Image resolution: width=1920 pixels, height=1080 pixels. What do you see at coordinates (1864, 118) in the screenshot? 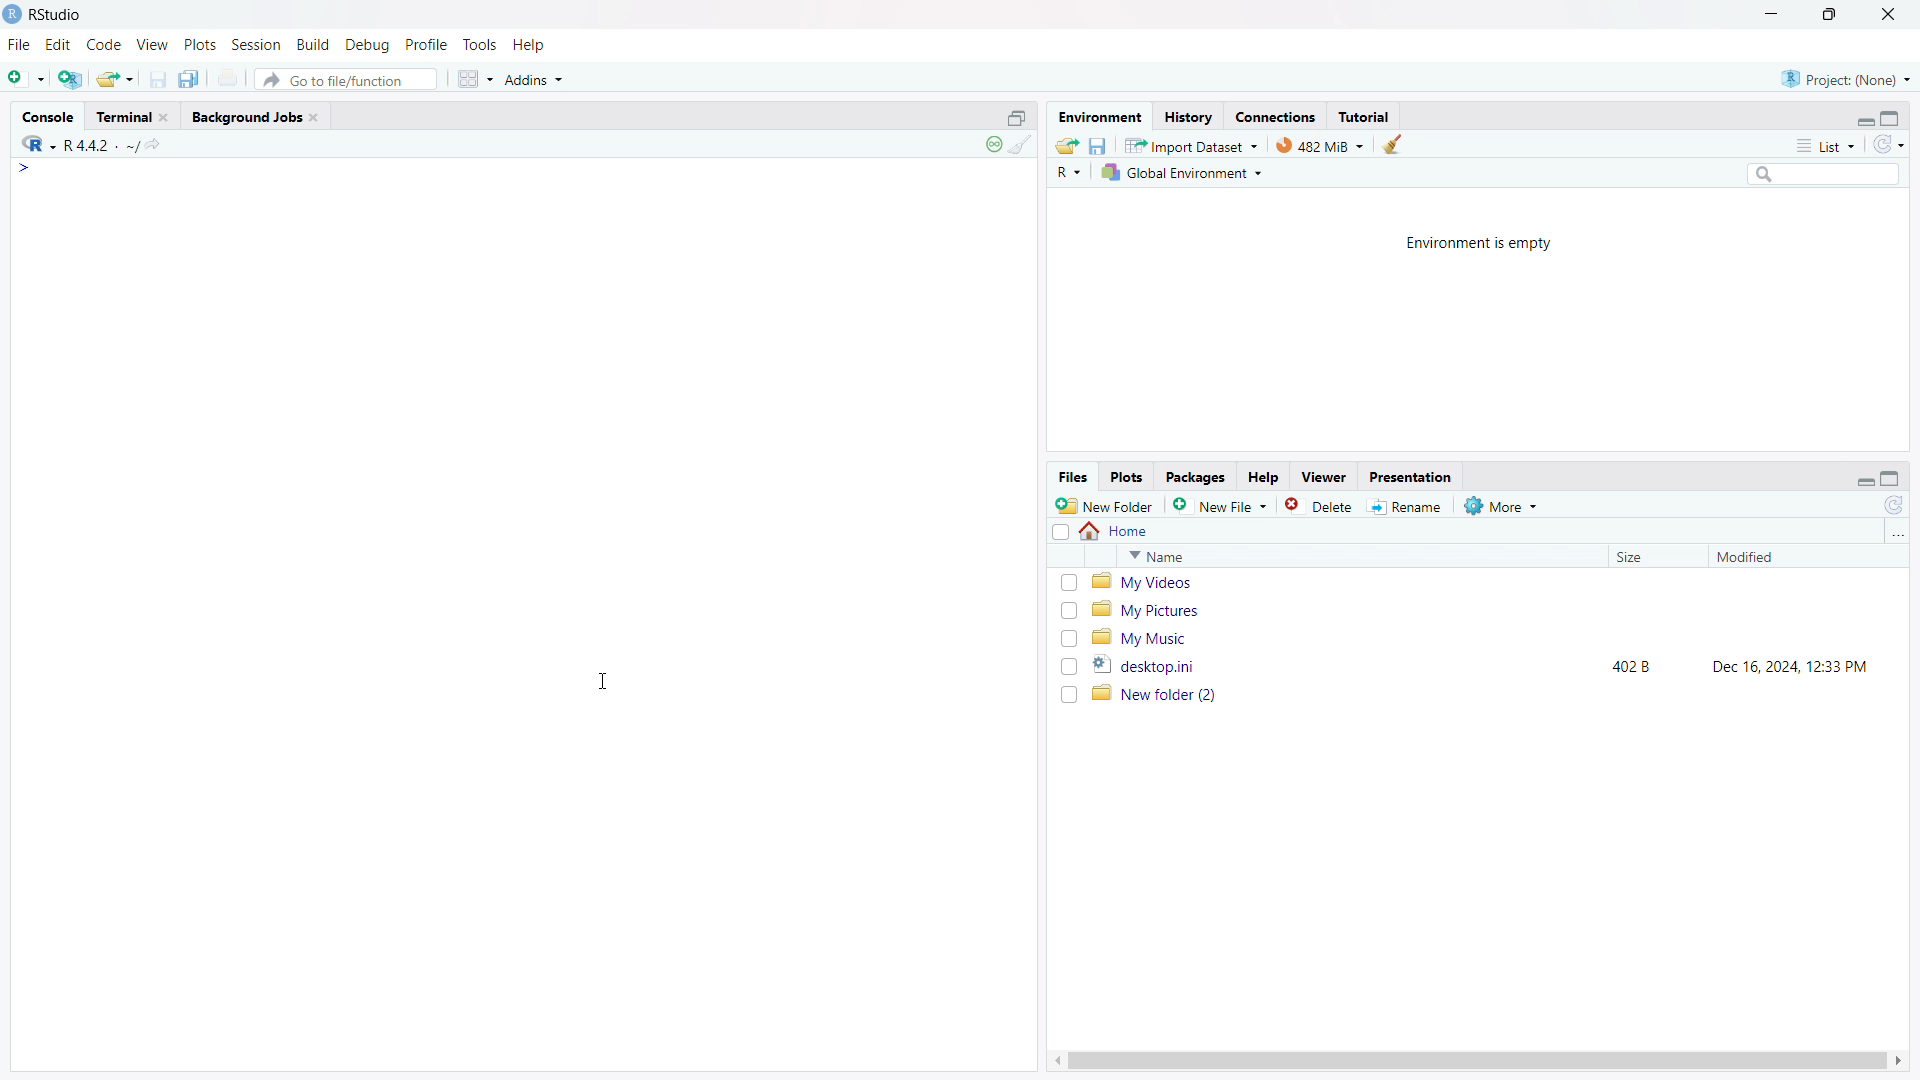
I see `minimize pane` at bounding box center [1864, 118].